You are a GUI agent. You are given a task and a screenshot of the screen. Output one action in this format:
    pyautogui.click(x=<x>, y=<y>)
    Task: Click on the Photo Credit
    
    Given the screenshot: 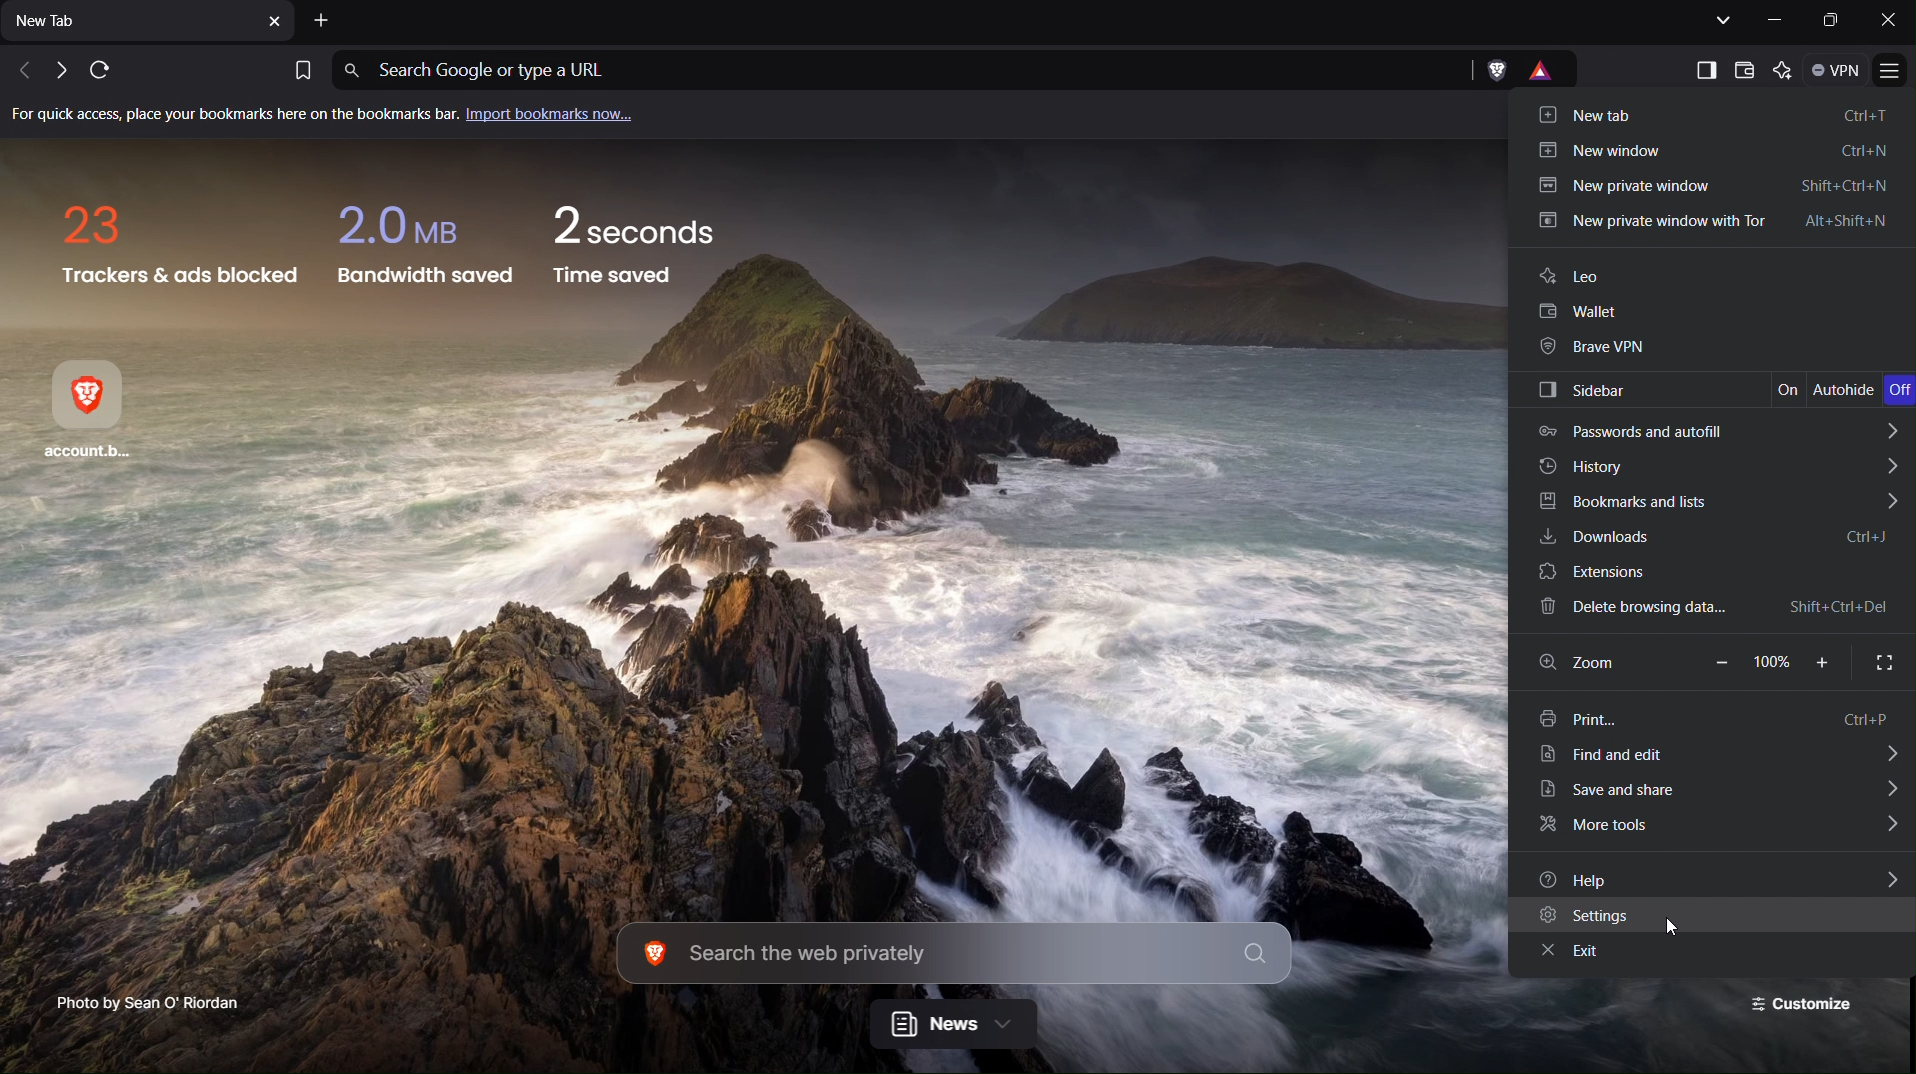 What is the action you would take?
    pyautogui.click(x=139, y=1001)
    